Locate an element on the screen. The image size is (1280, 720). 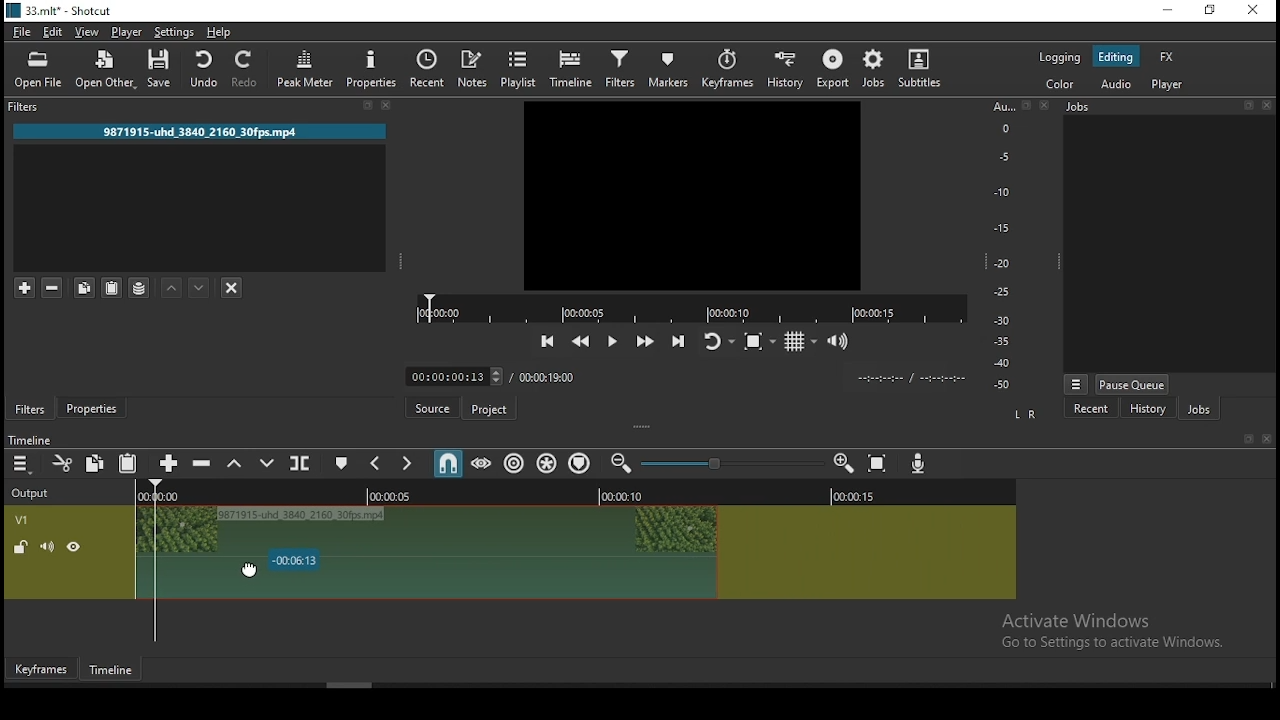
notes is located at coordinates (471, 68).